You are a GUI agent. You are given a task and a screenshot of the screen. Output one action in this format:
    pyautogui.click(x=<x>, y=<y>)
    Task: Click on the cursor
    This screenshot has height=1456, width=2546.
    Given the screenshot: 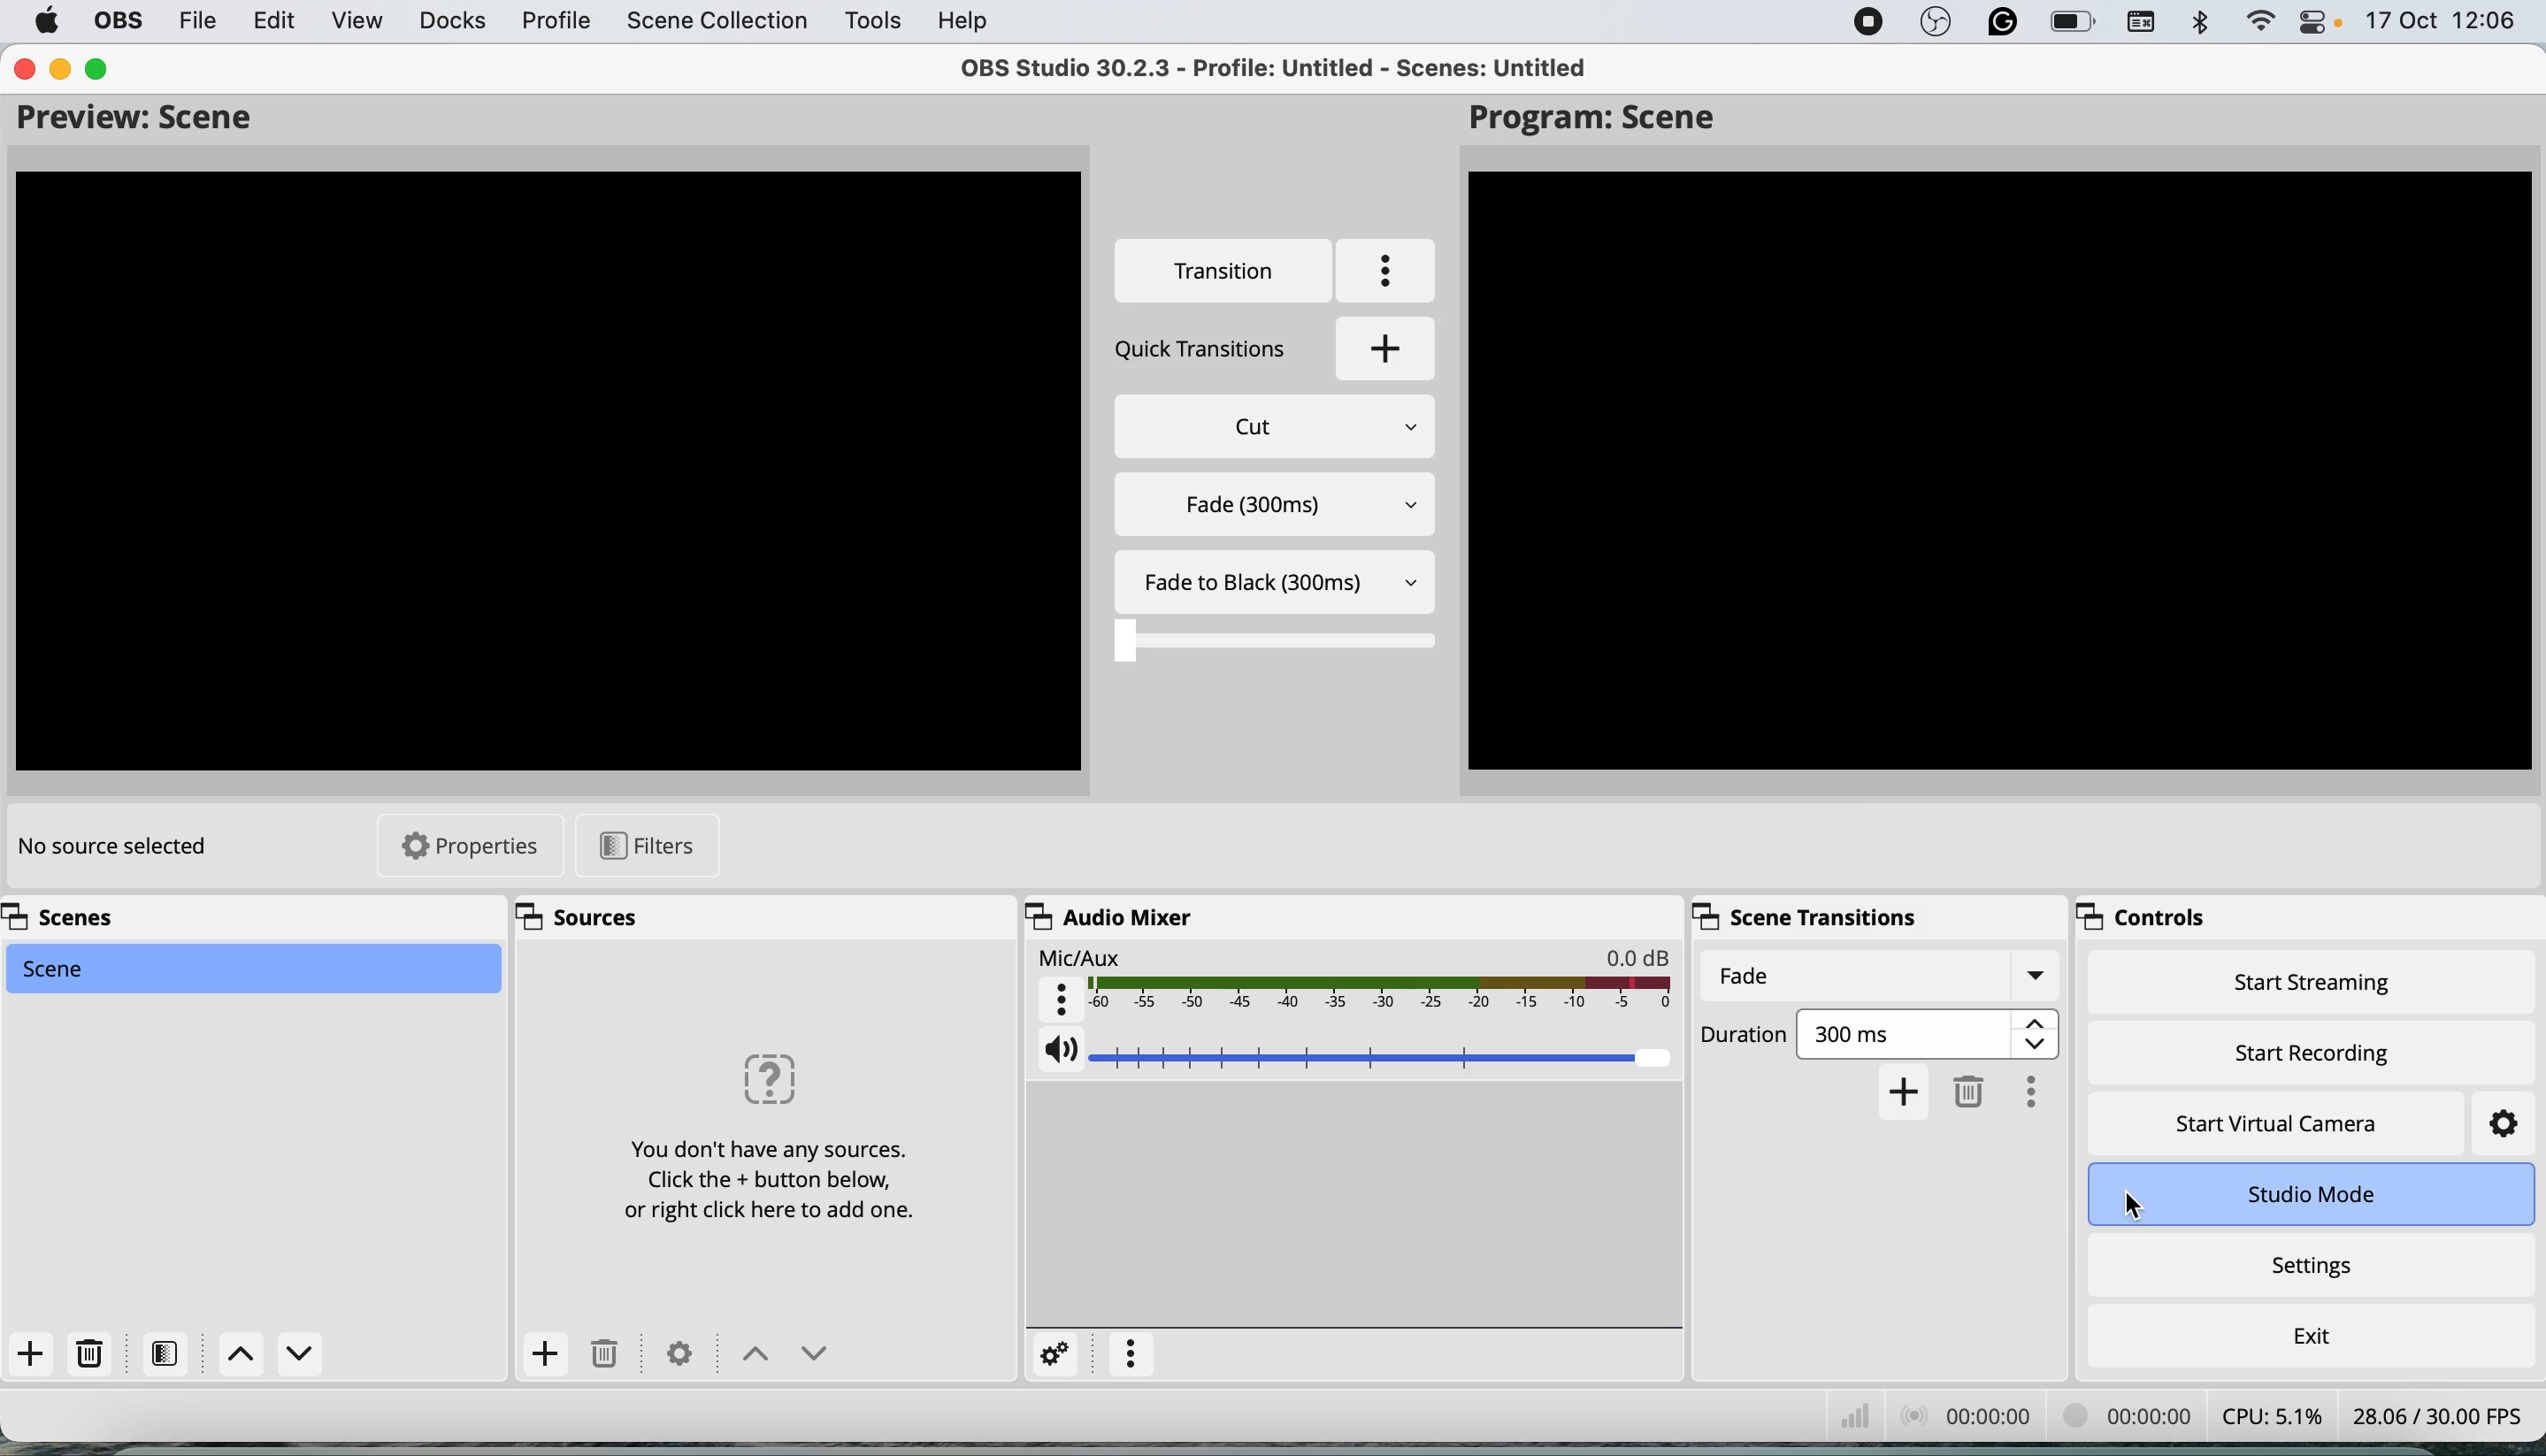 What is the action you would take?
    pyautogui.click(x=2134, y=1207)
    